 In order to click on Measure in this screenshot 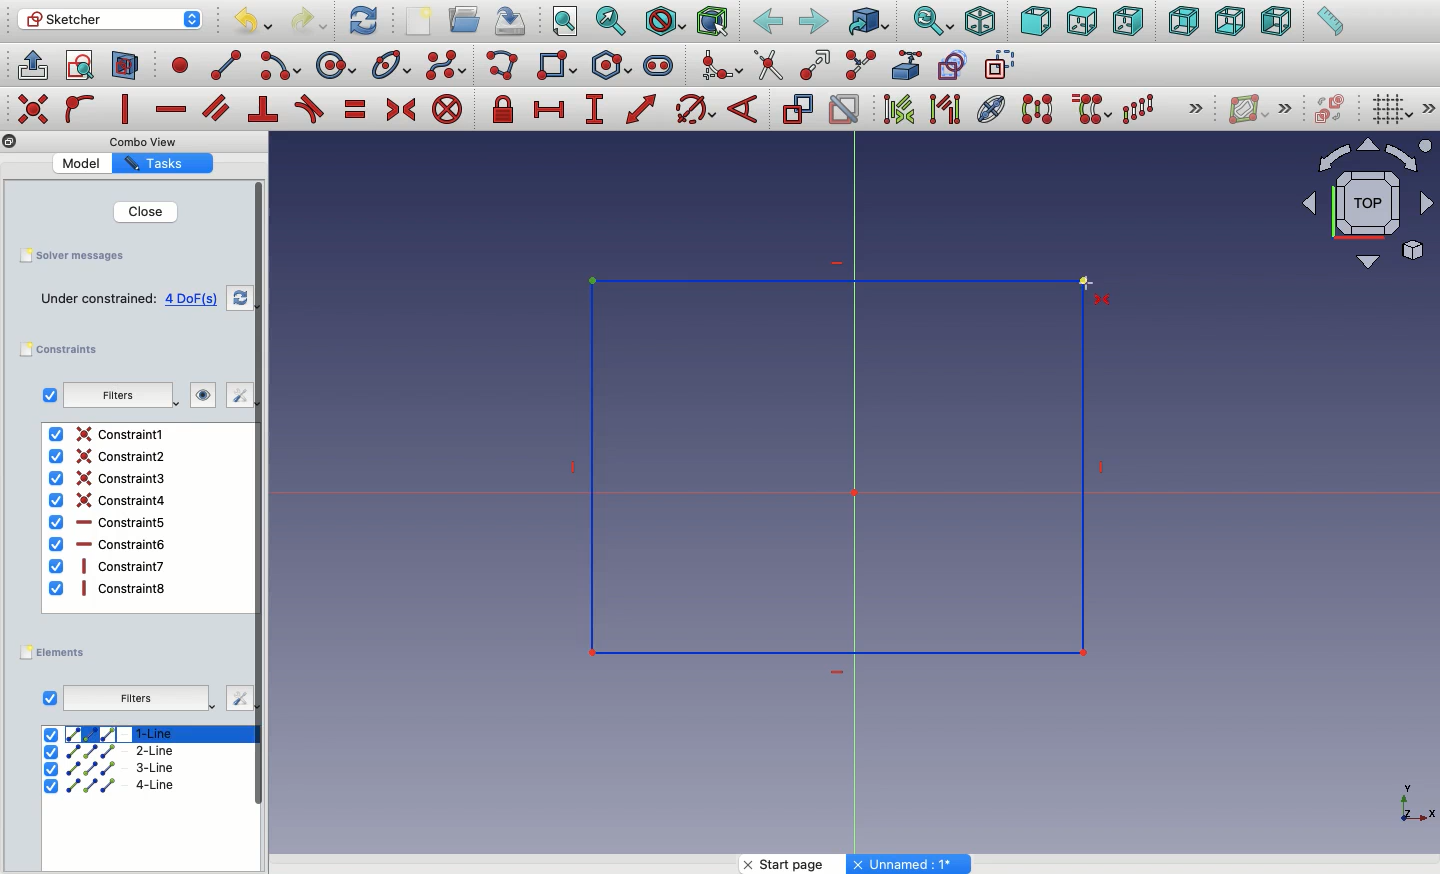, I will do `click(1329, 23)`.